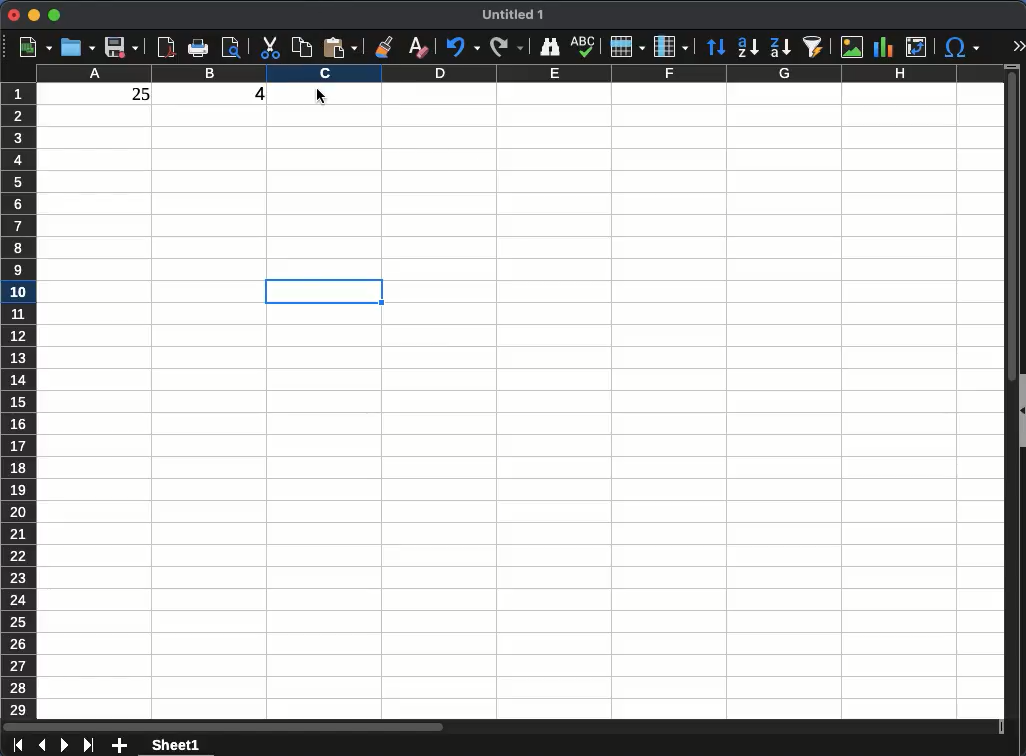 Image resolution: width=1026 pixels, height=756 pixels. What do you see at coordinates (515, 74) in the screenshot?
I see `columns ` at bounding box center [515, 74].